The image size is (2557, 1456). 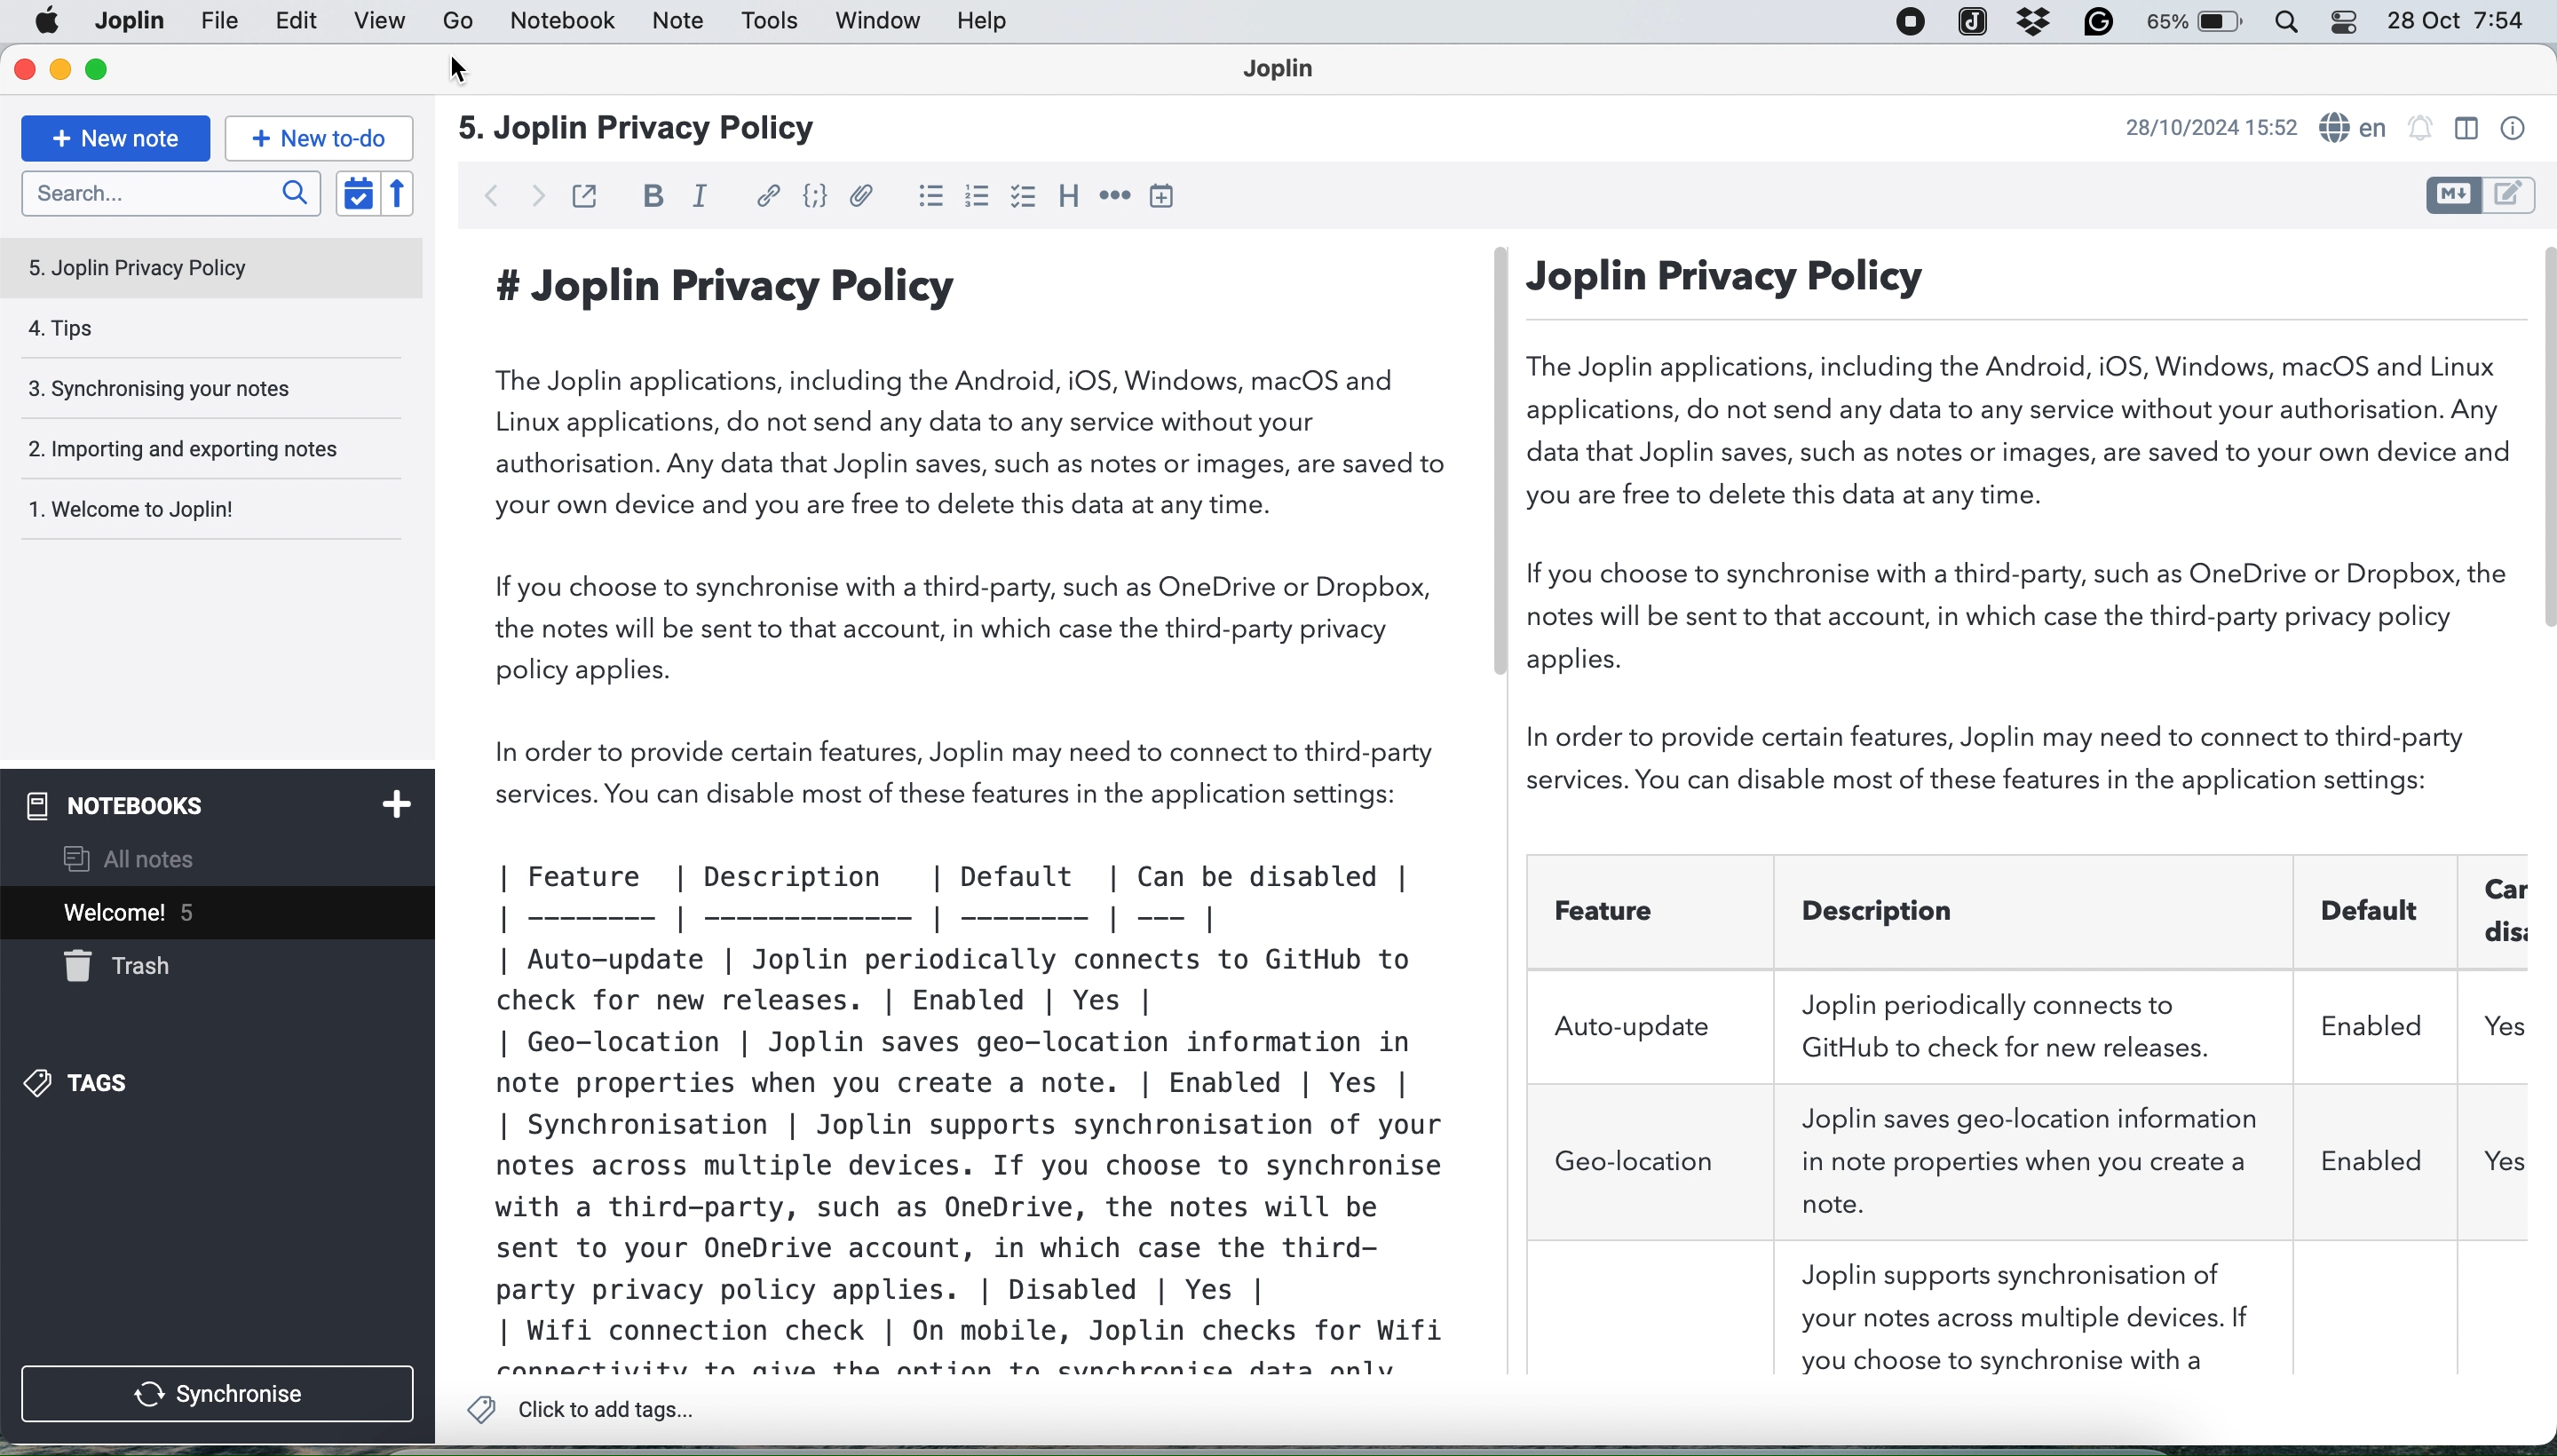 I want to click on date and time, so click(x=2206, y=127).